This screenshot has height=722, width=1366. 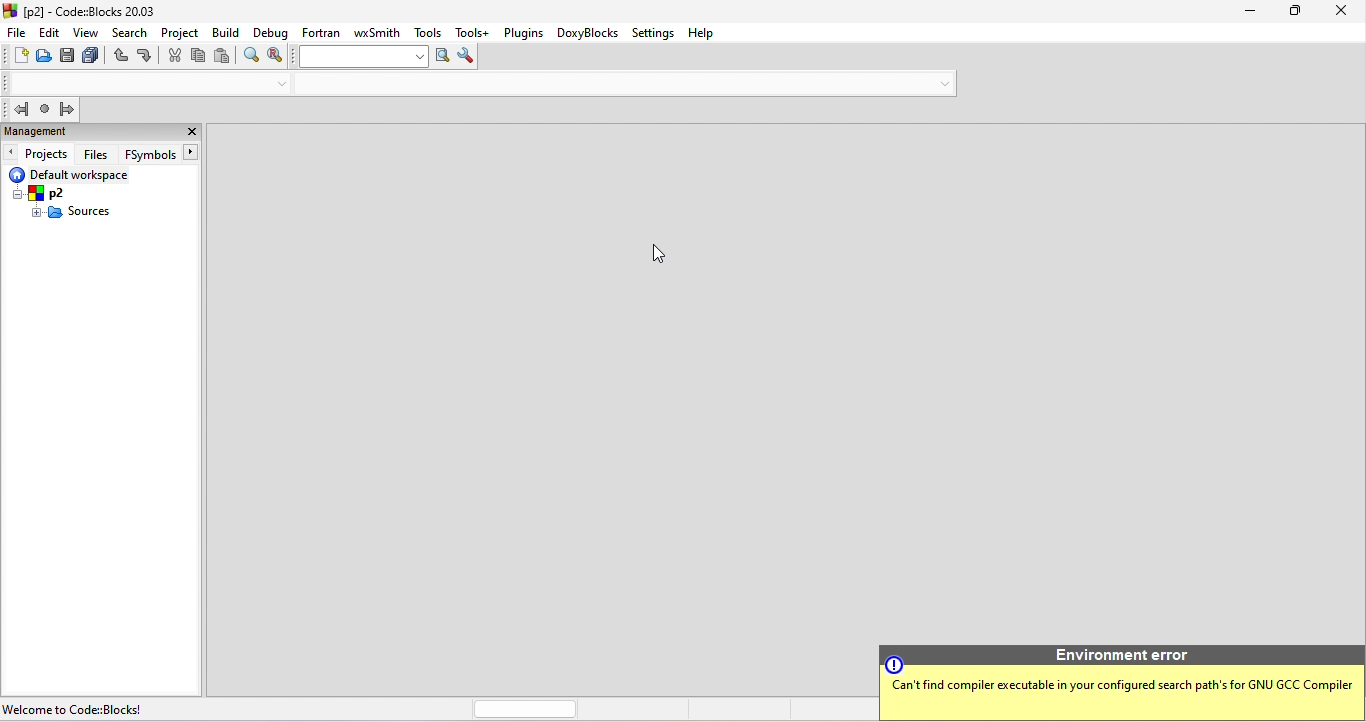 I want to click on search, so click(x=134, y=34).